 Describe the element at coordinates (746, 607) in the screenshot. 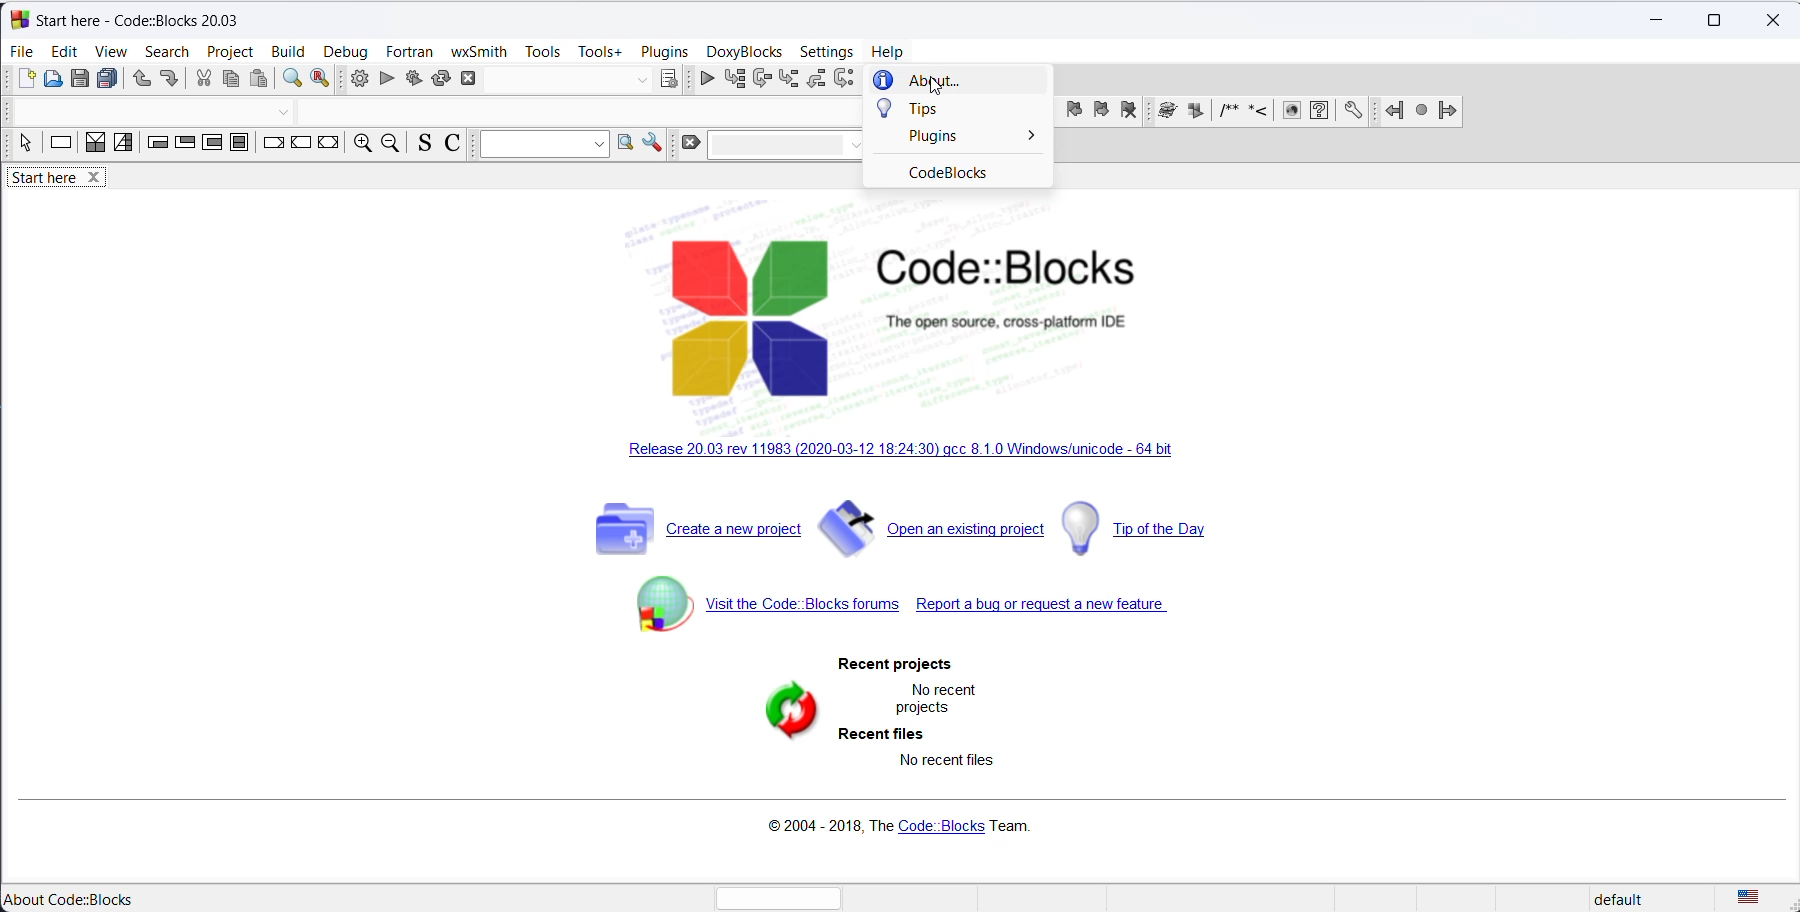

I see `forums` at that location.